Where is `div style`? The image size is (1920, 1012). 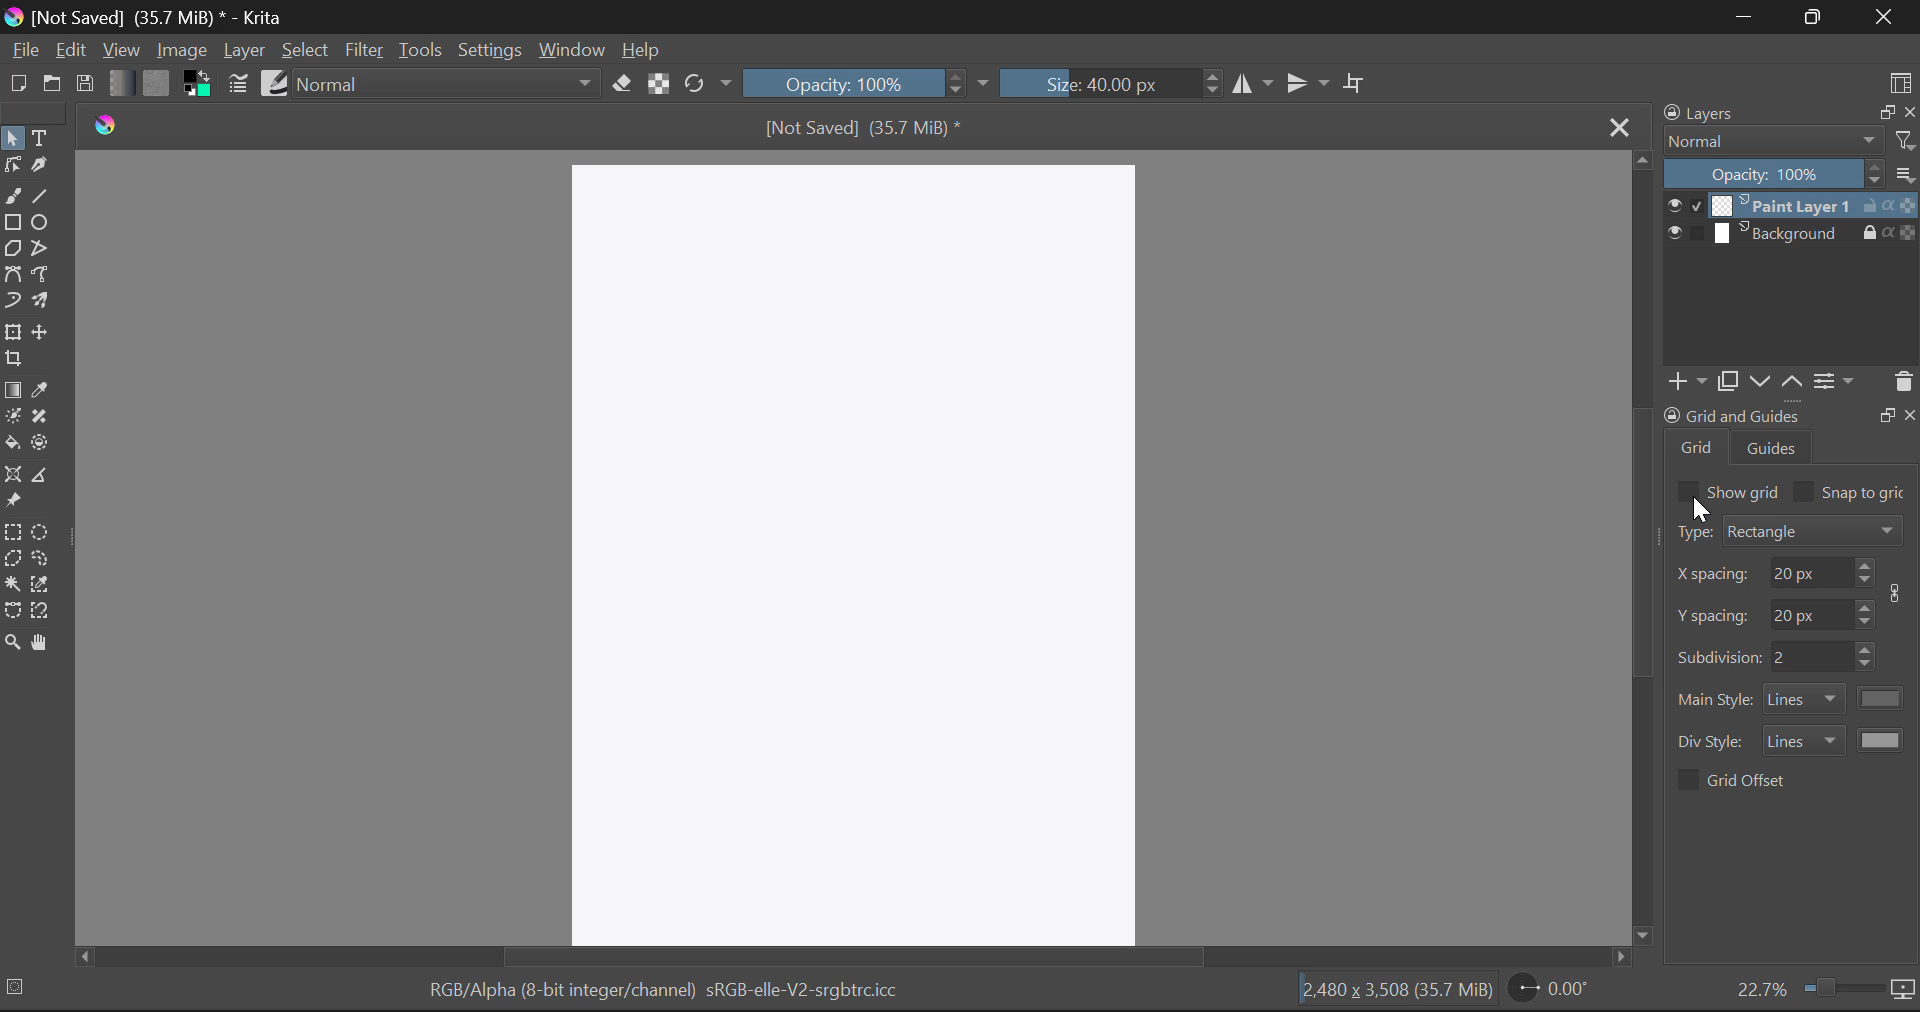 div style is located at coordinates (1713, 742).